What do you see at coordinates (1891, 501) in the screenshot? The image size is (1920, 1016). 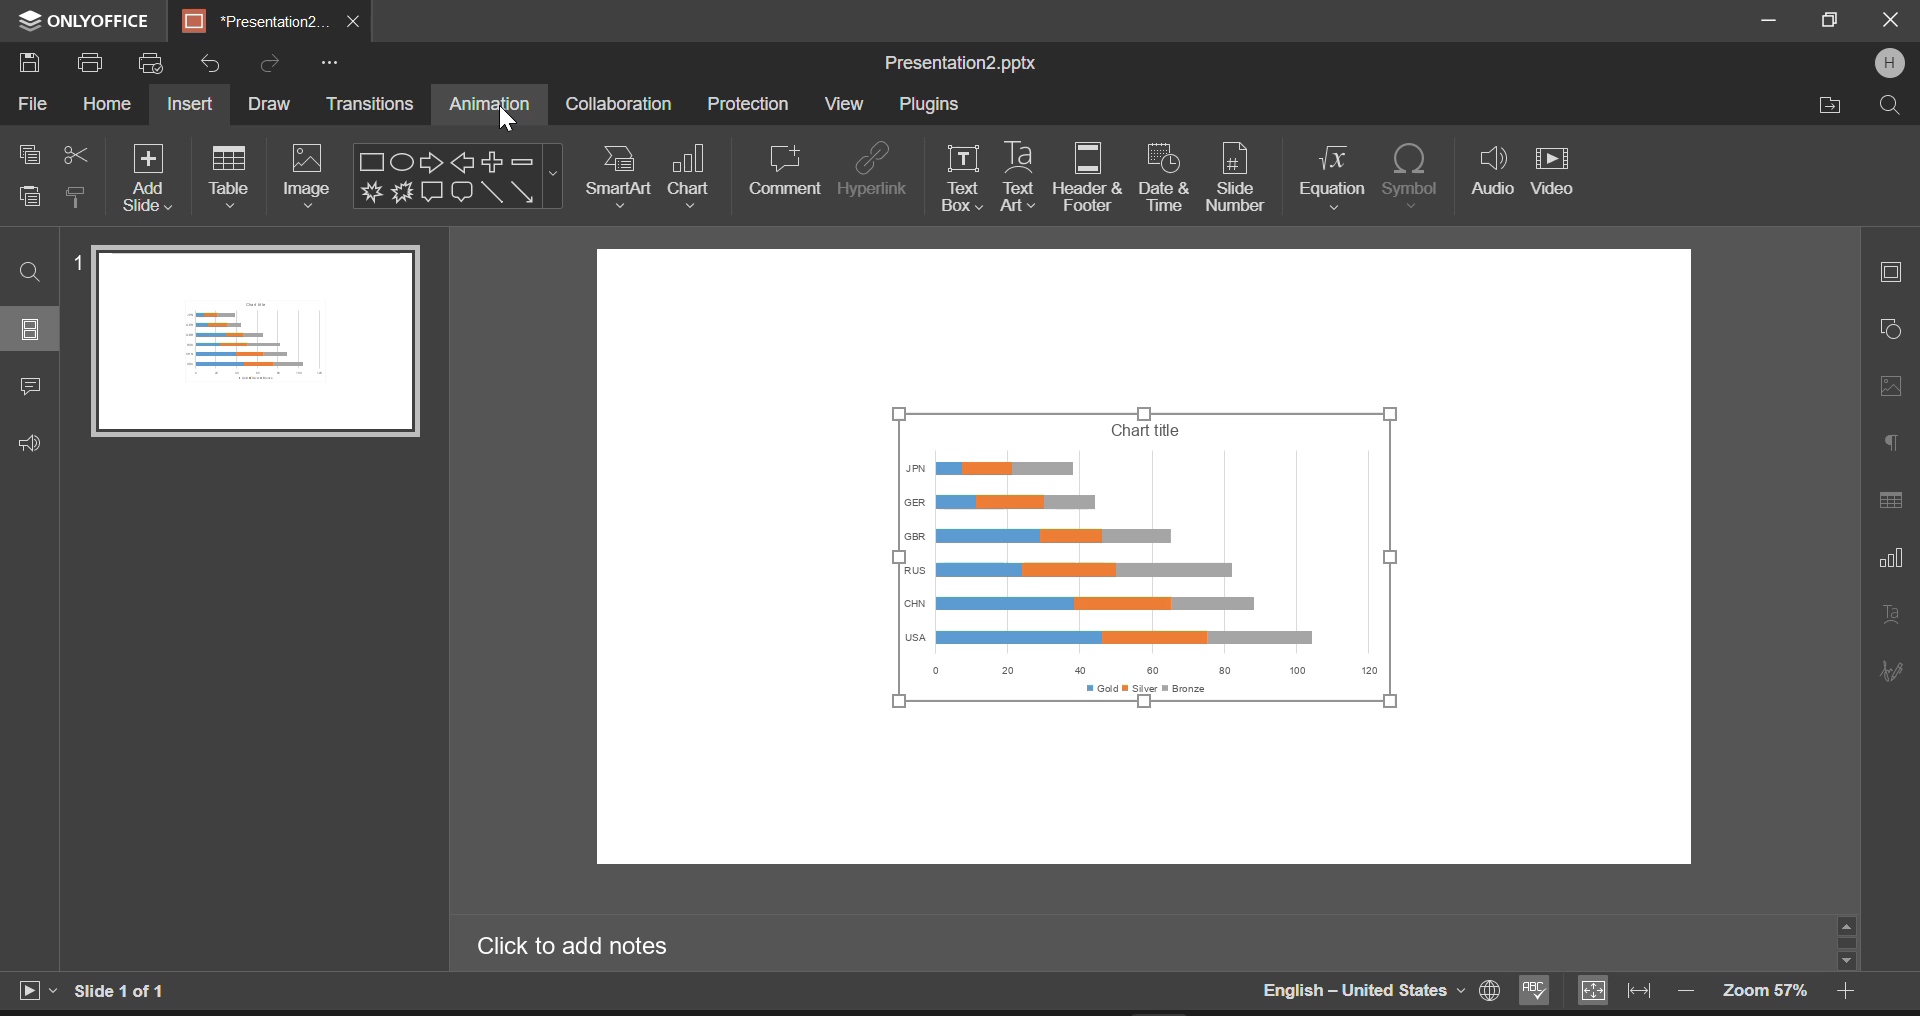 I see `Table Settings` at bounding box center [1891, 501].